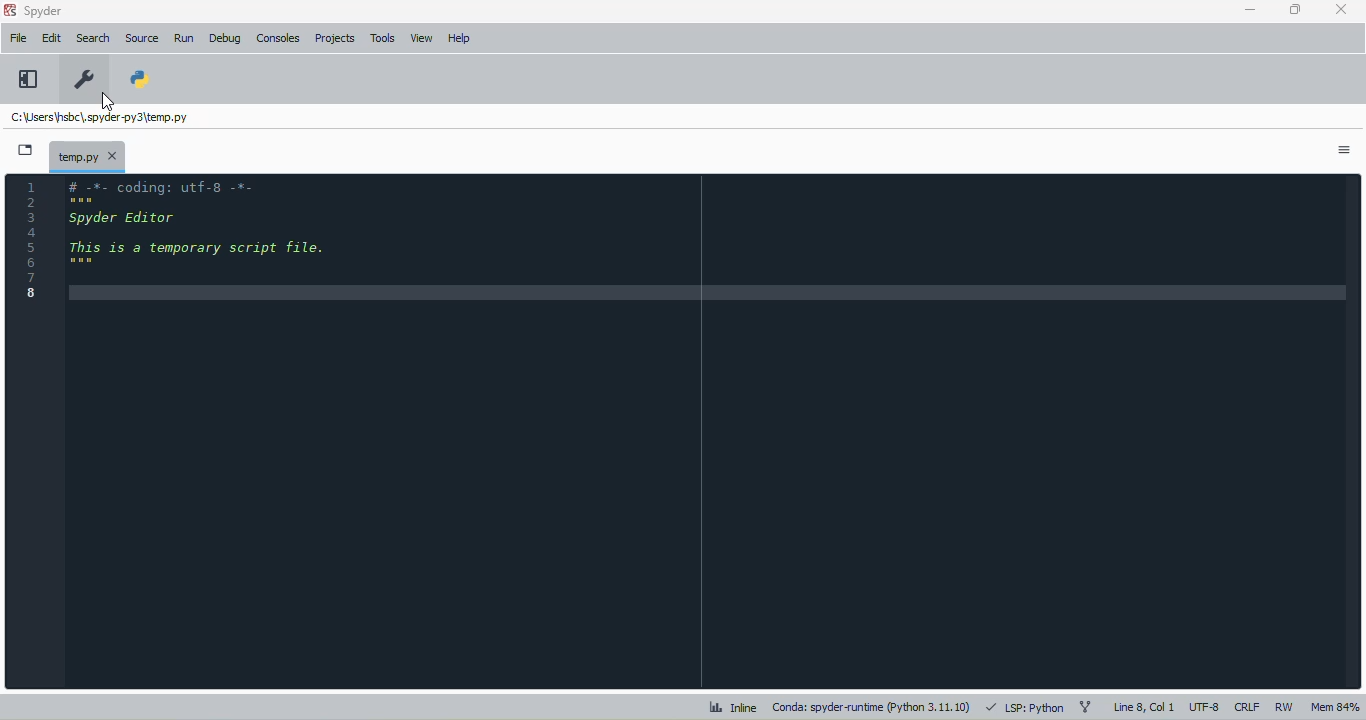  What do you see at coordinates (1251, 9) in the screenshot?
I see `minimize` at bounding box center [1251, 9].